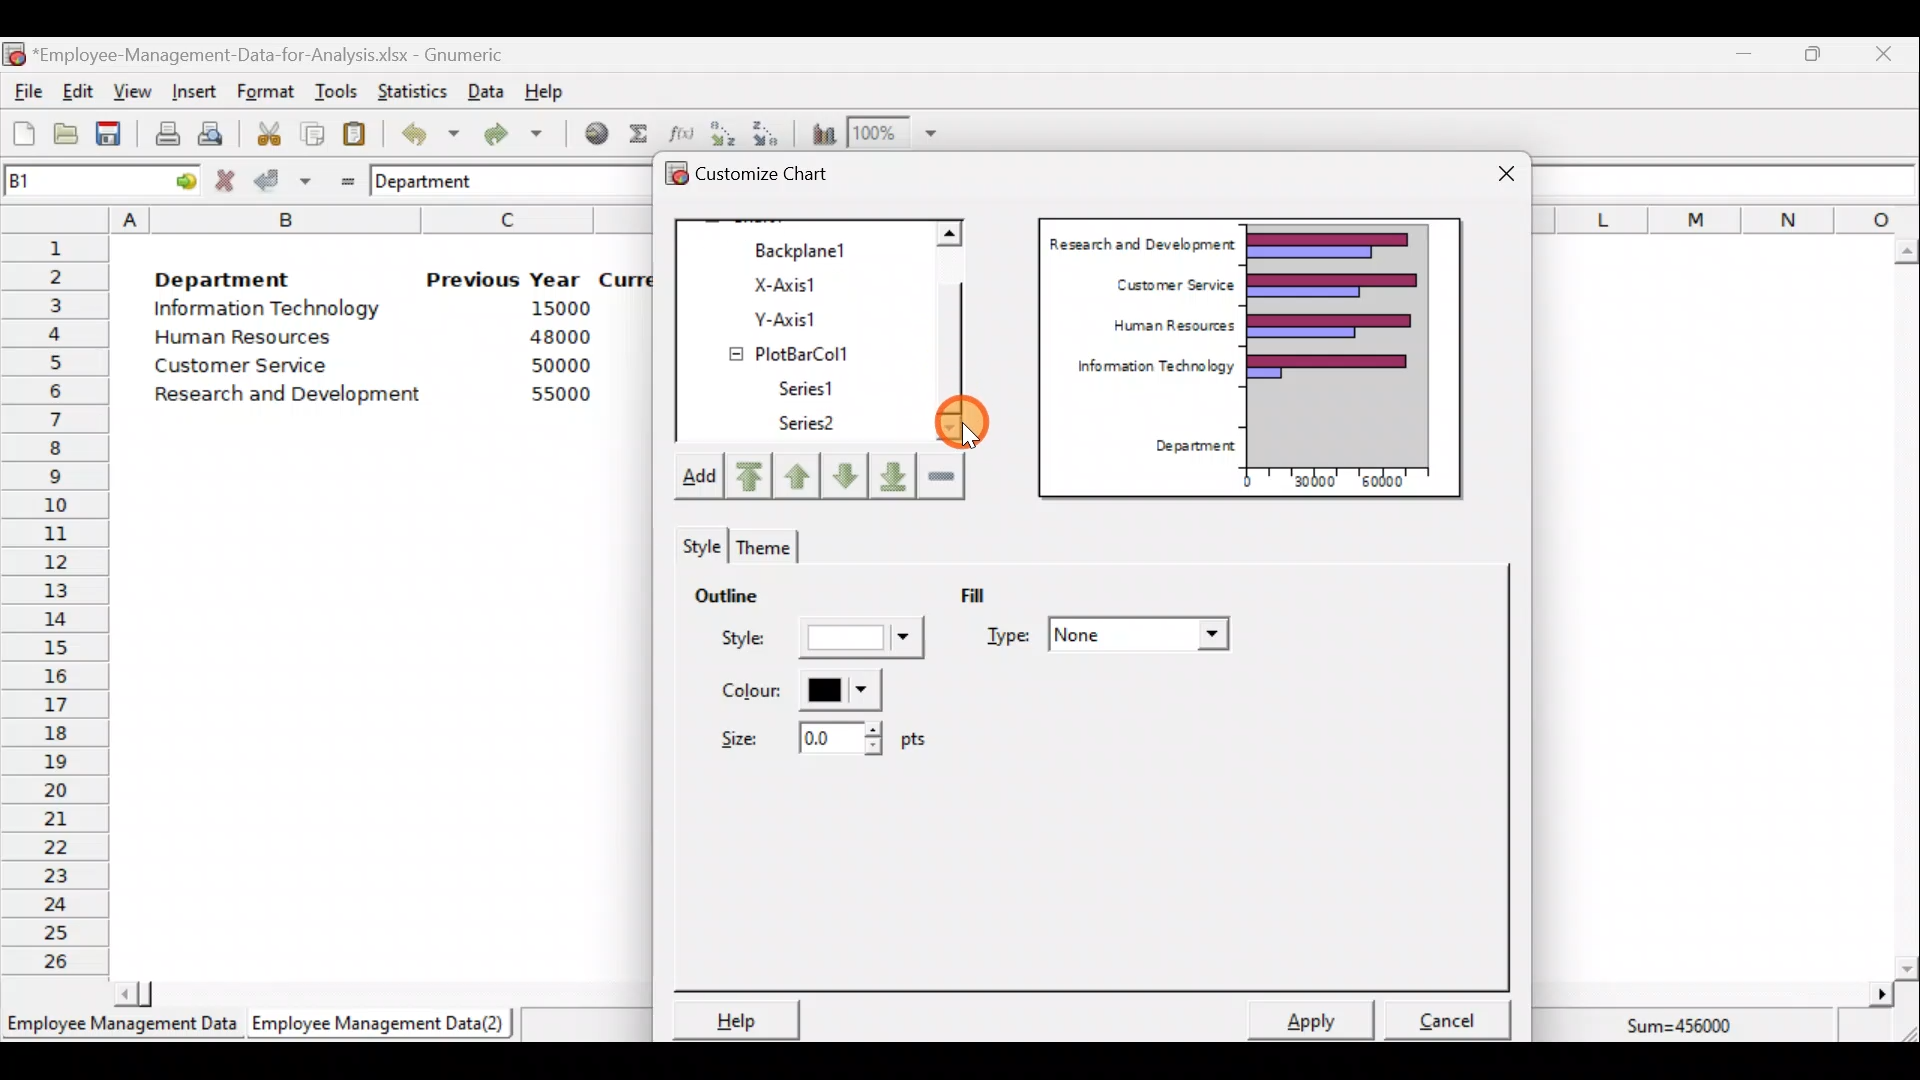  Describe the element at coordinates (486, 91) in the screenshot. I see `Data` at that location.